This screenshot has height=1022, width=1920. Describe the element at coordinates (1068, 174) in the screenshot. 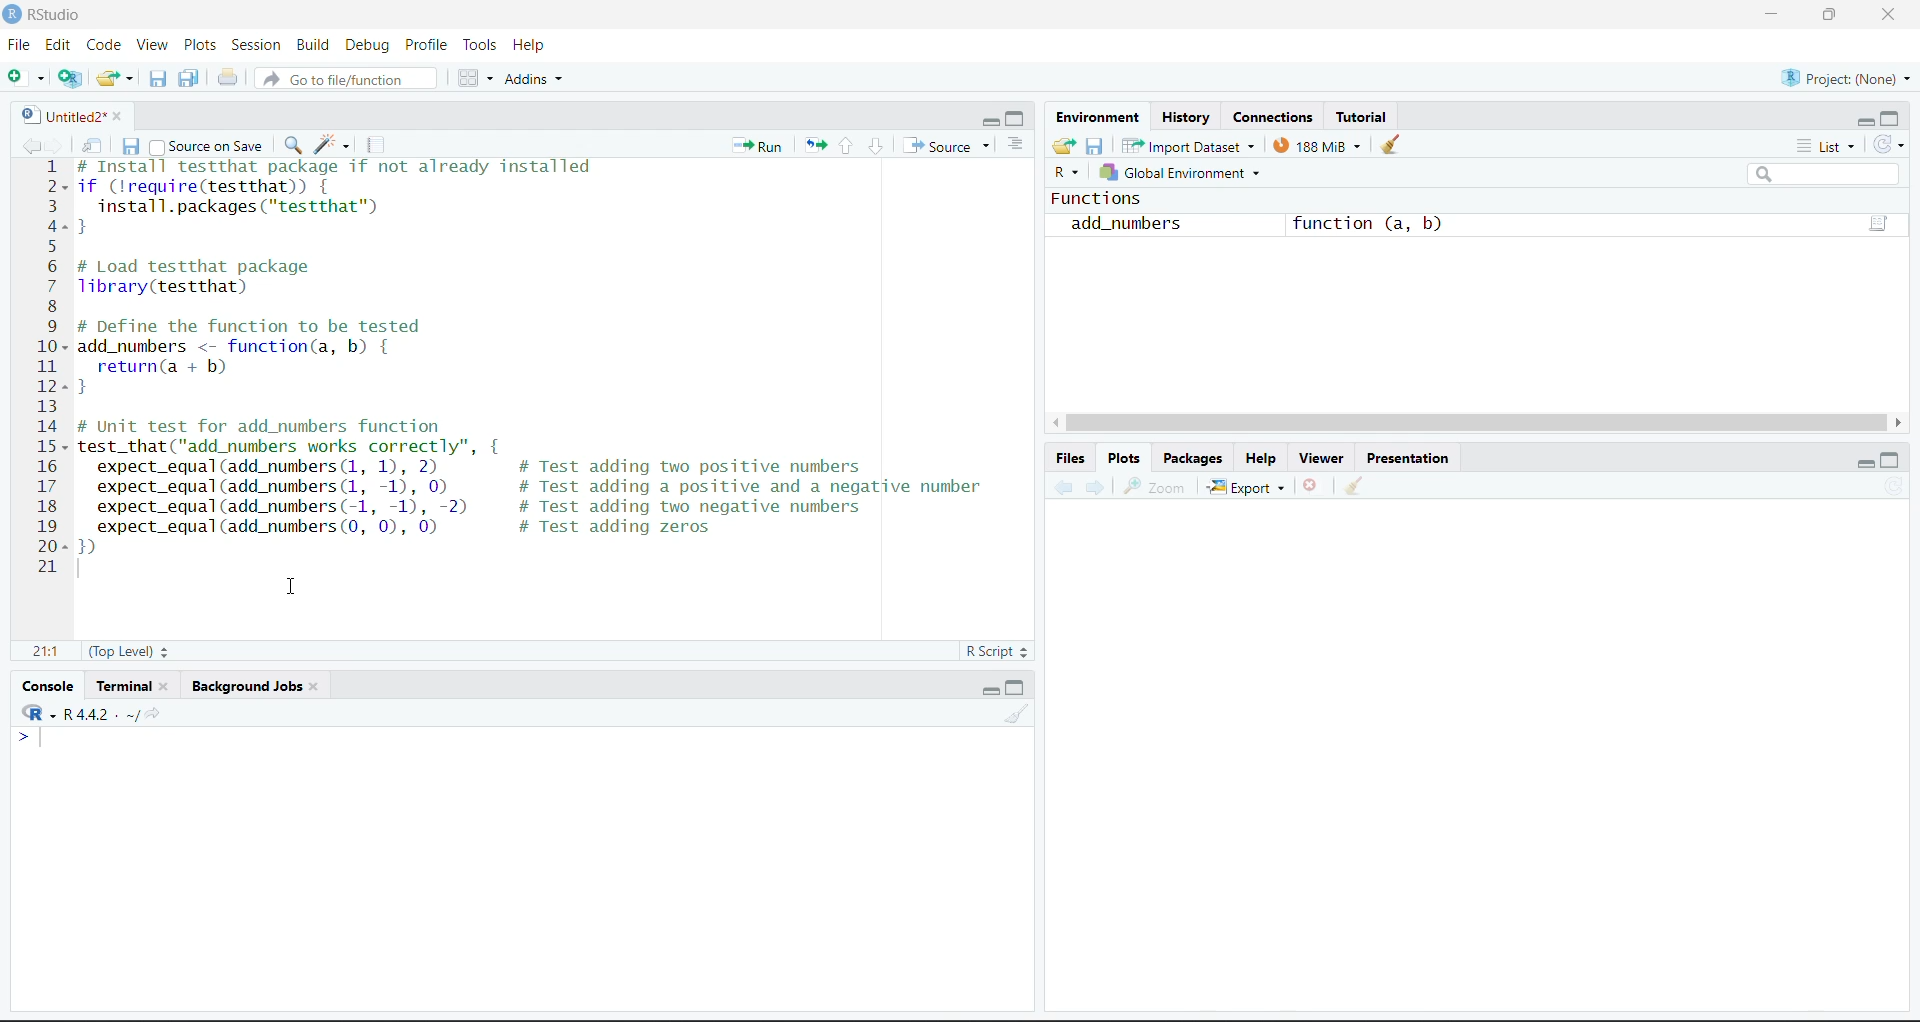

I see `R` at that location.